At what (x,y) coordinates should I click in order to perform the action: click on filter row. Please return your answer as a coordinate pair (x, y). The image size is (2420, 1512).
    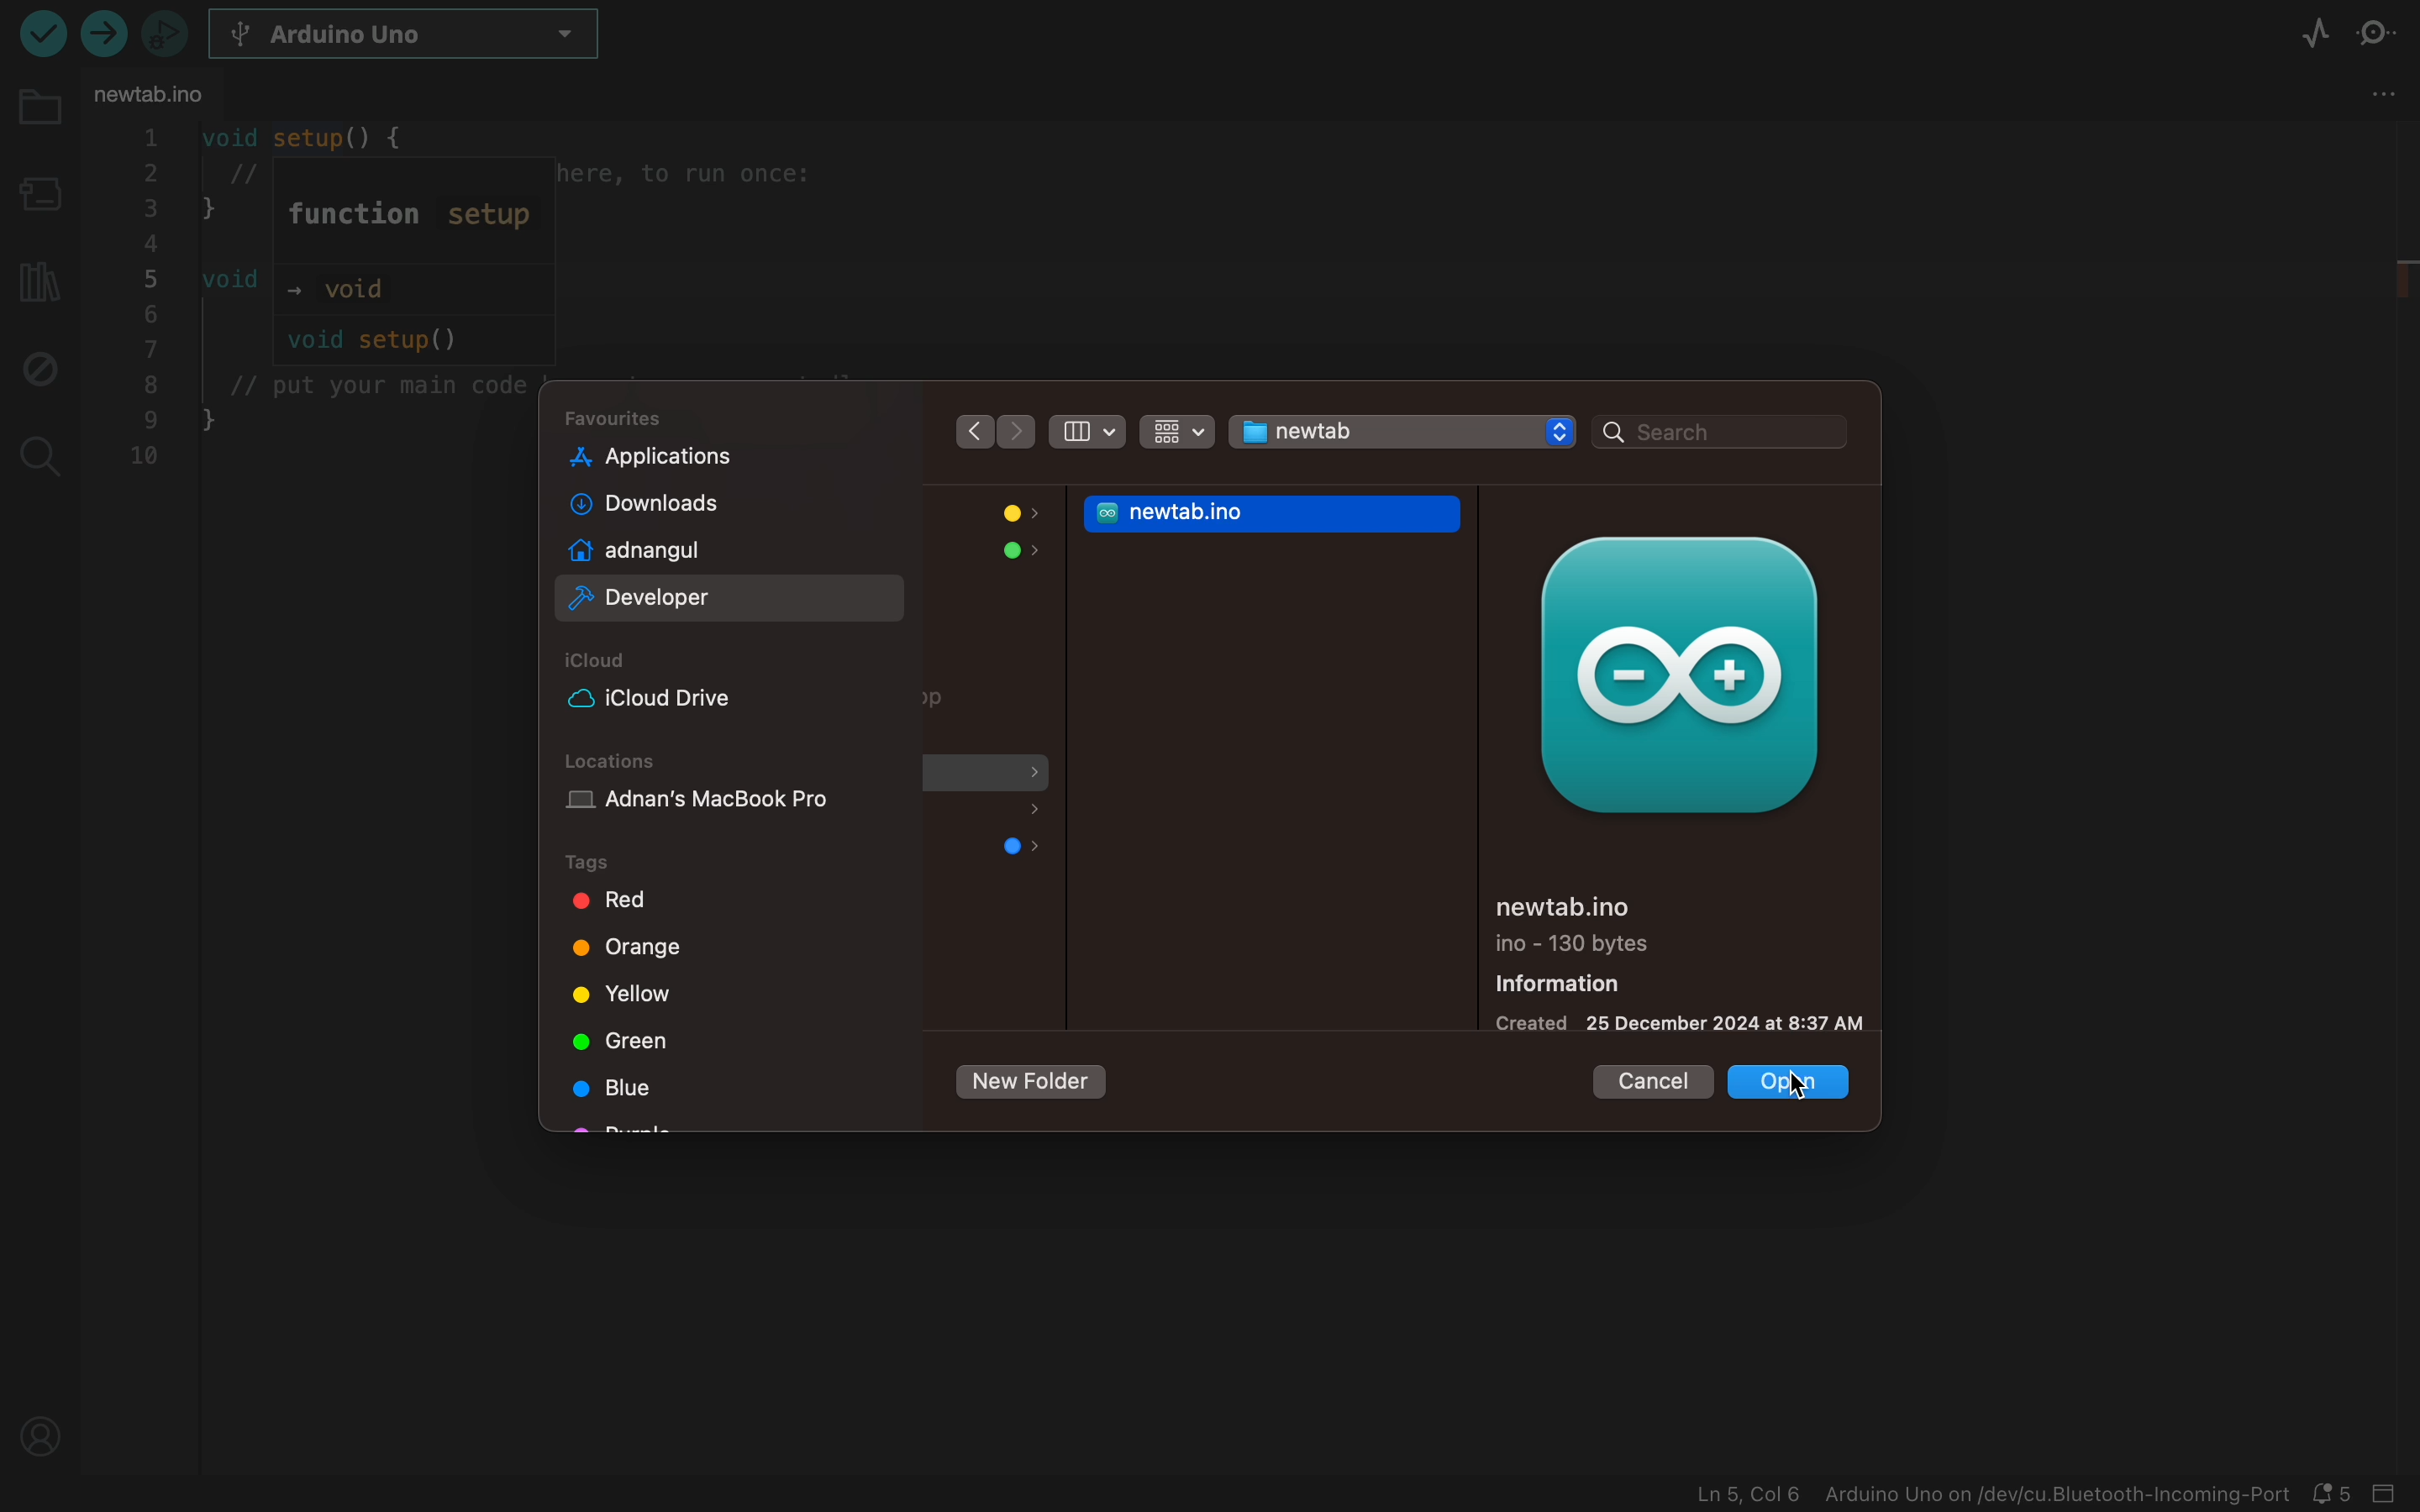
    Looking at the image, I should click on (1176, 435).